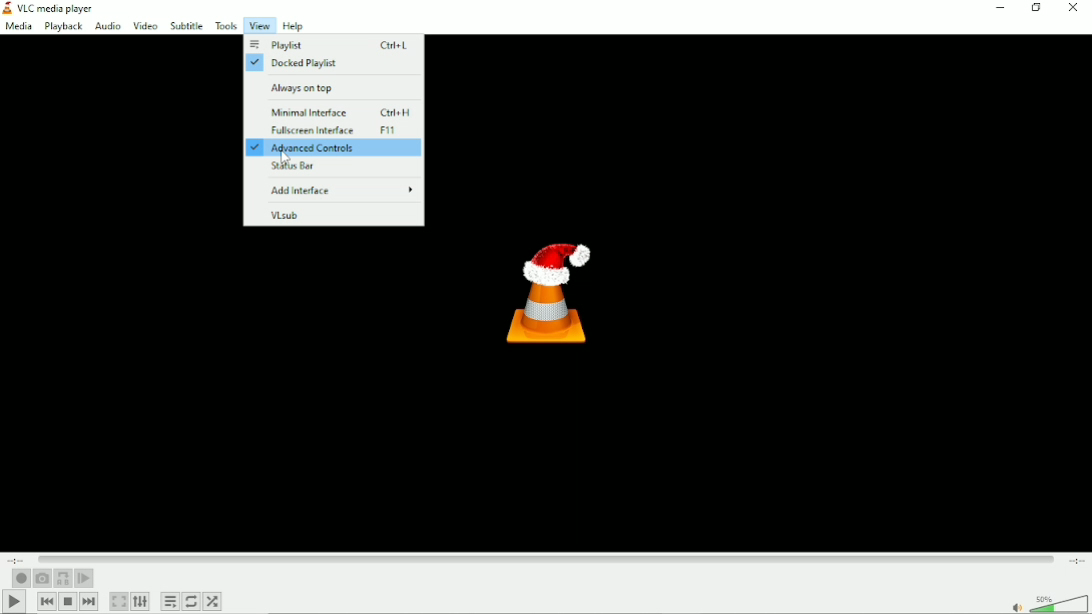 The width and height of the screenshot is (1092, 614). What do you see at coordinates (339, 114) in the screenshot?
I see `Minimal interface` at bounding box center [339, 114].